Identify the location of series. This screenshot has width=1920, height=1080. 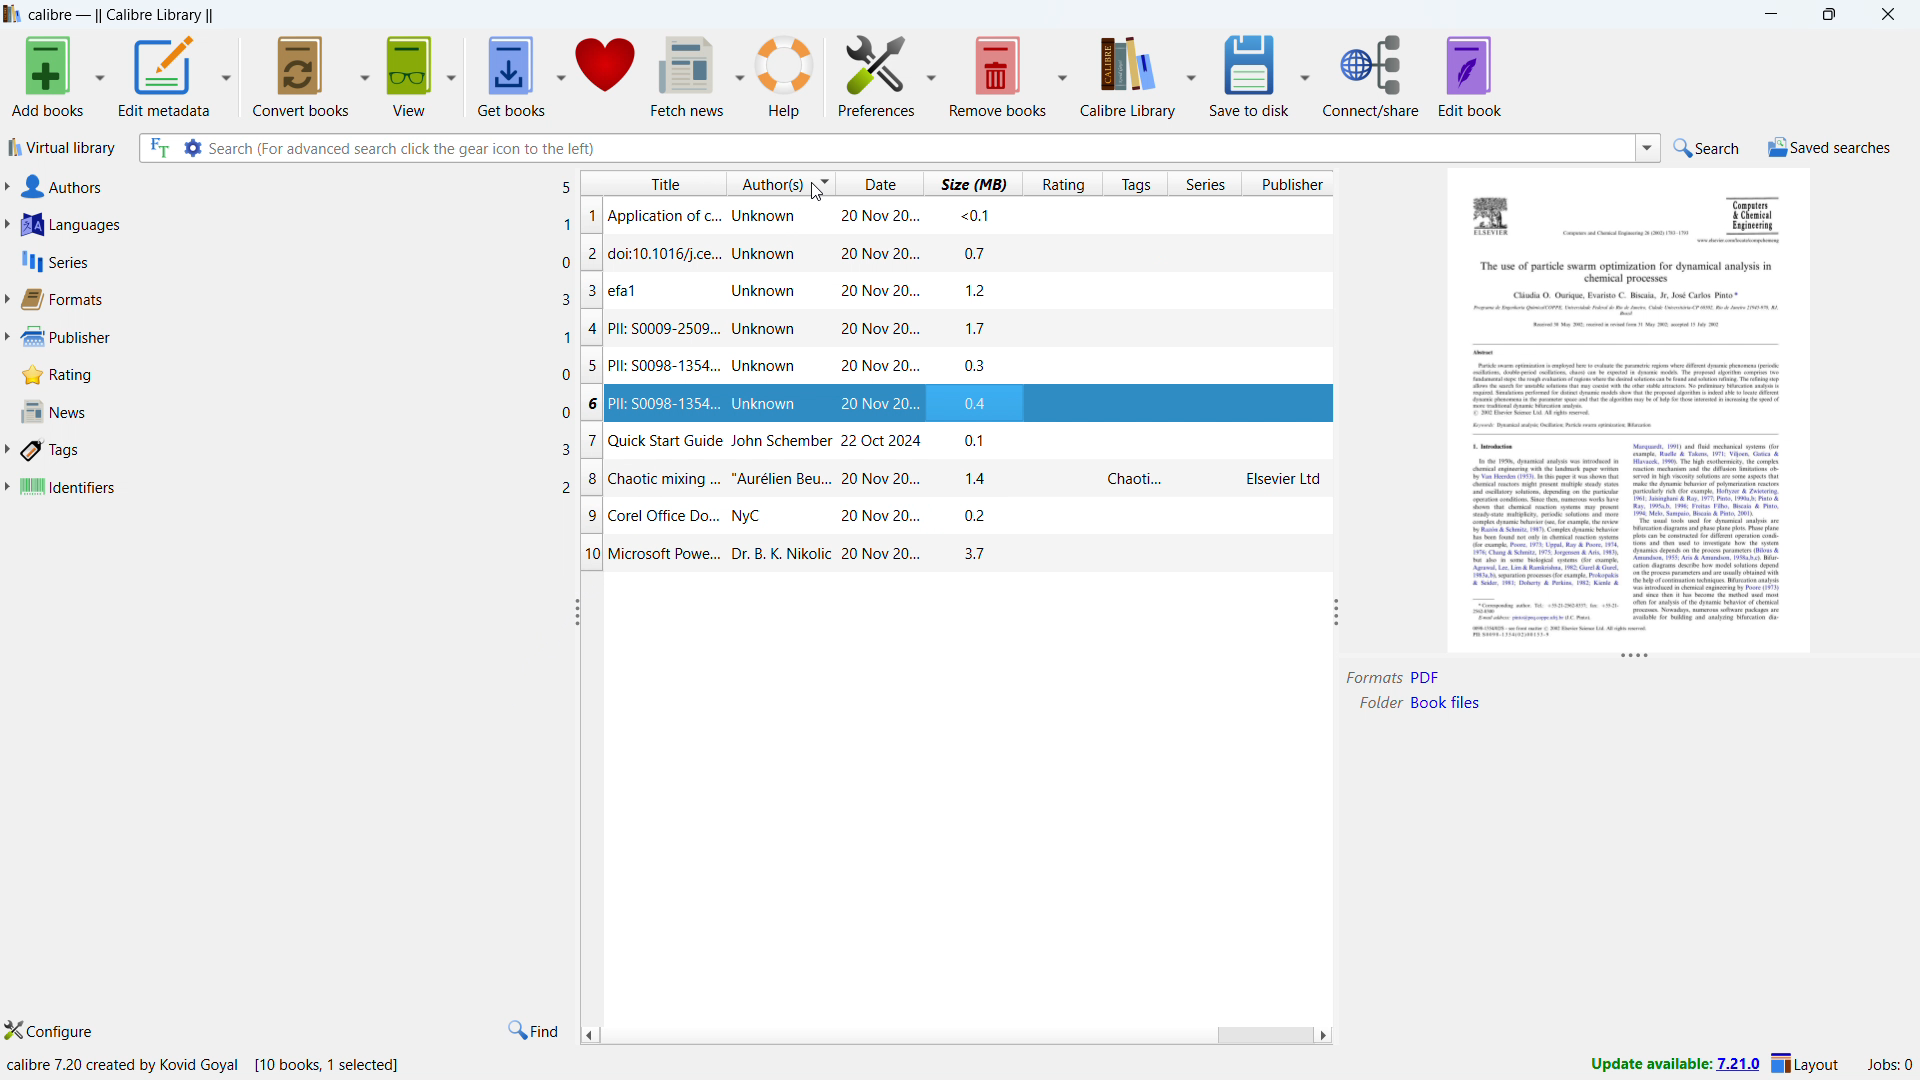
(296, 263).